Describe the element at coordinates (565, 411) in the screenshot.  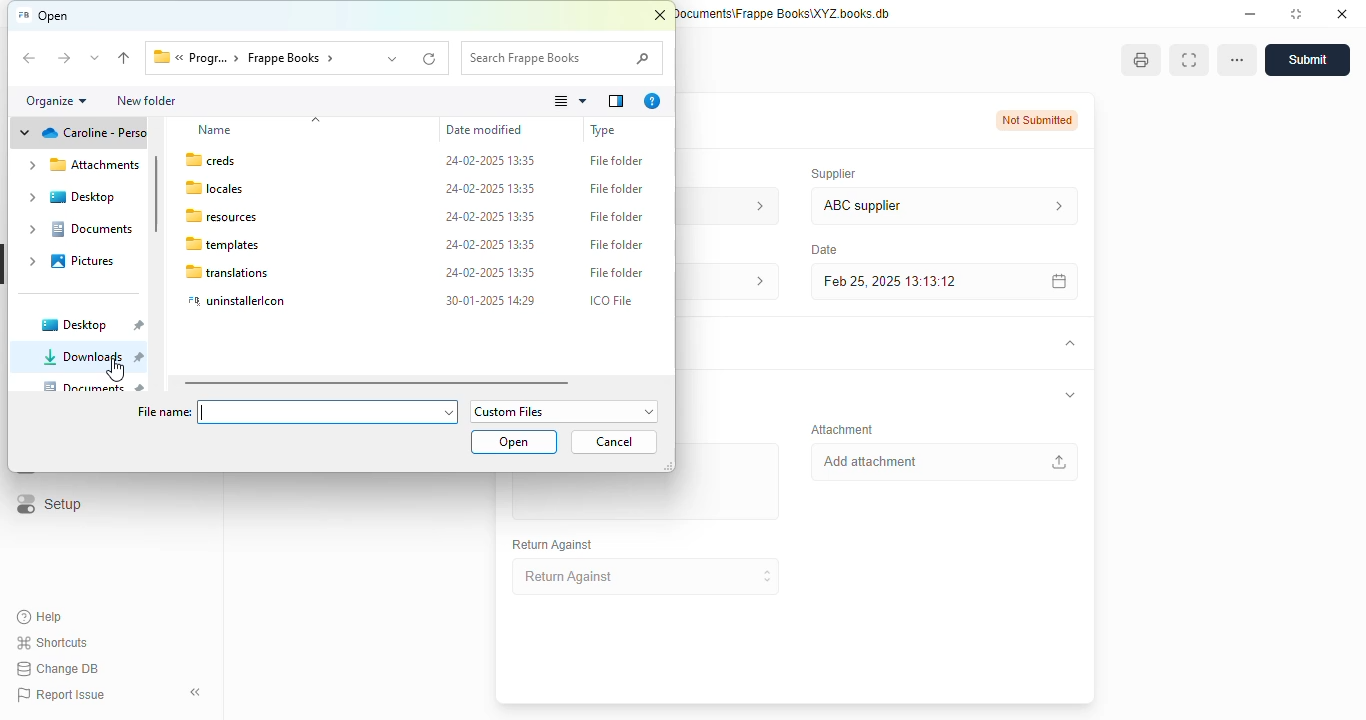
I see `custom files` at that location.